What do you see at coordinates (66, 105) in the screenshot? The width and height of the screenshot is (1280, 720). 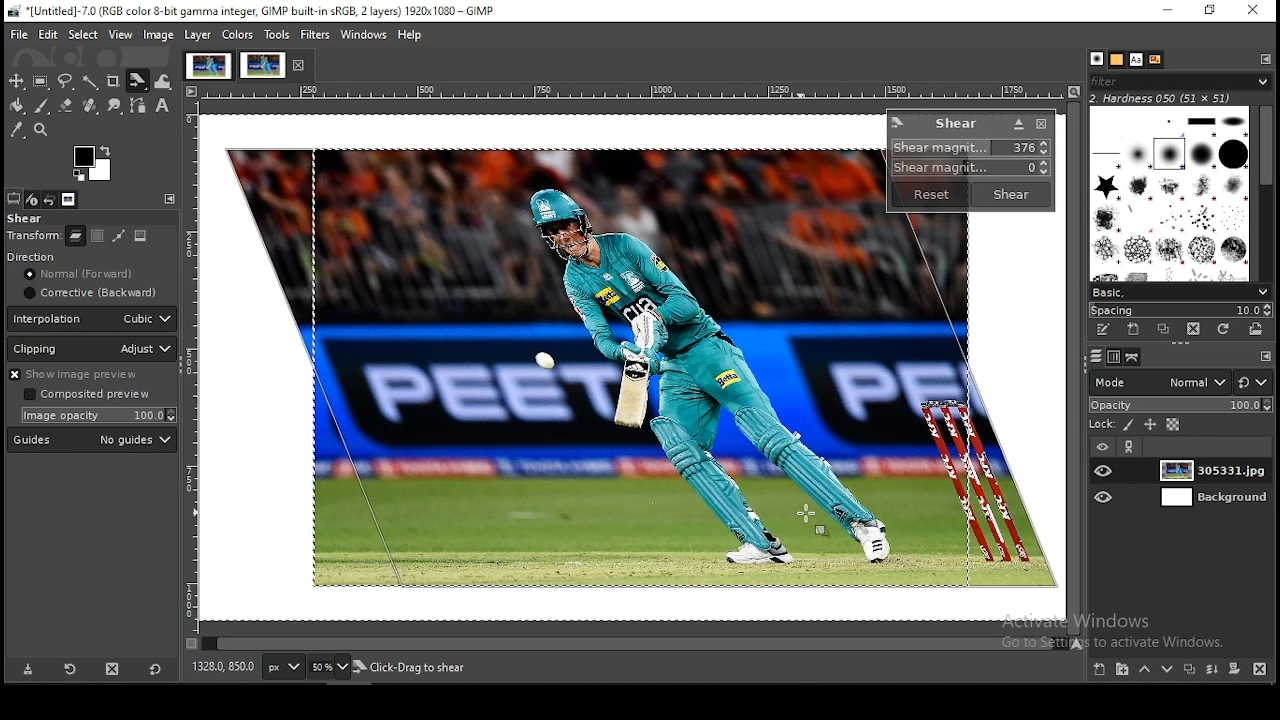 I see `` at bounding box center [66, 105].